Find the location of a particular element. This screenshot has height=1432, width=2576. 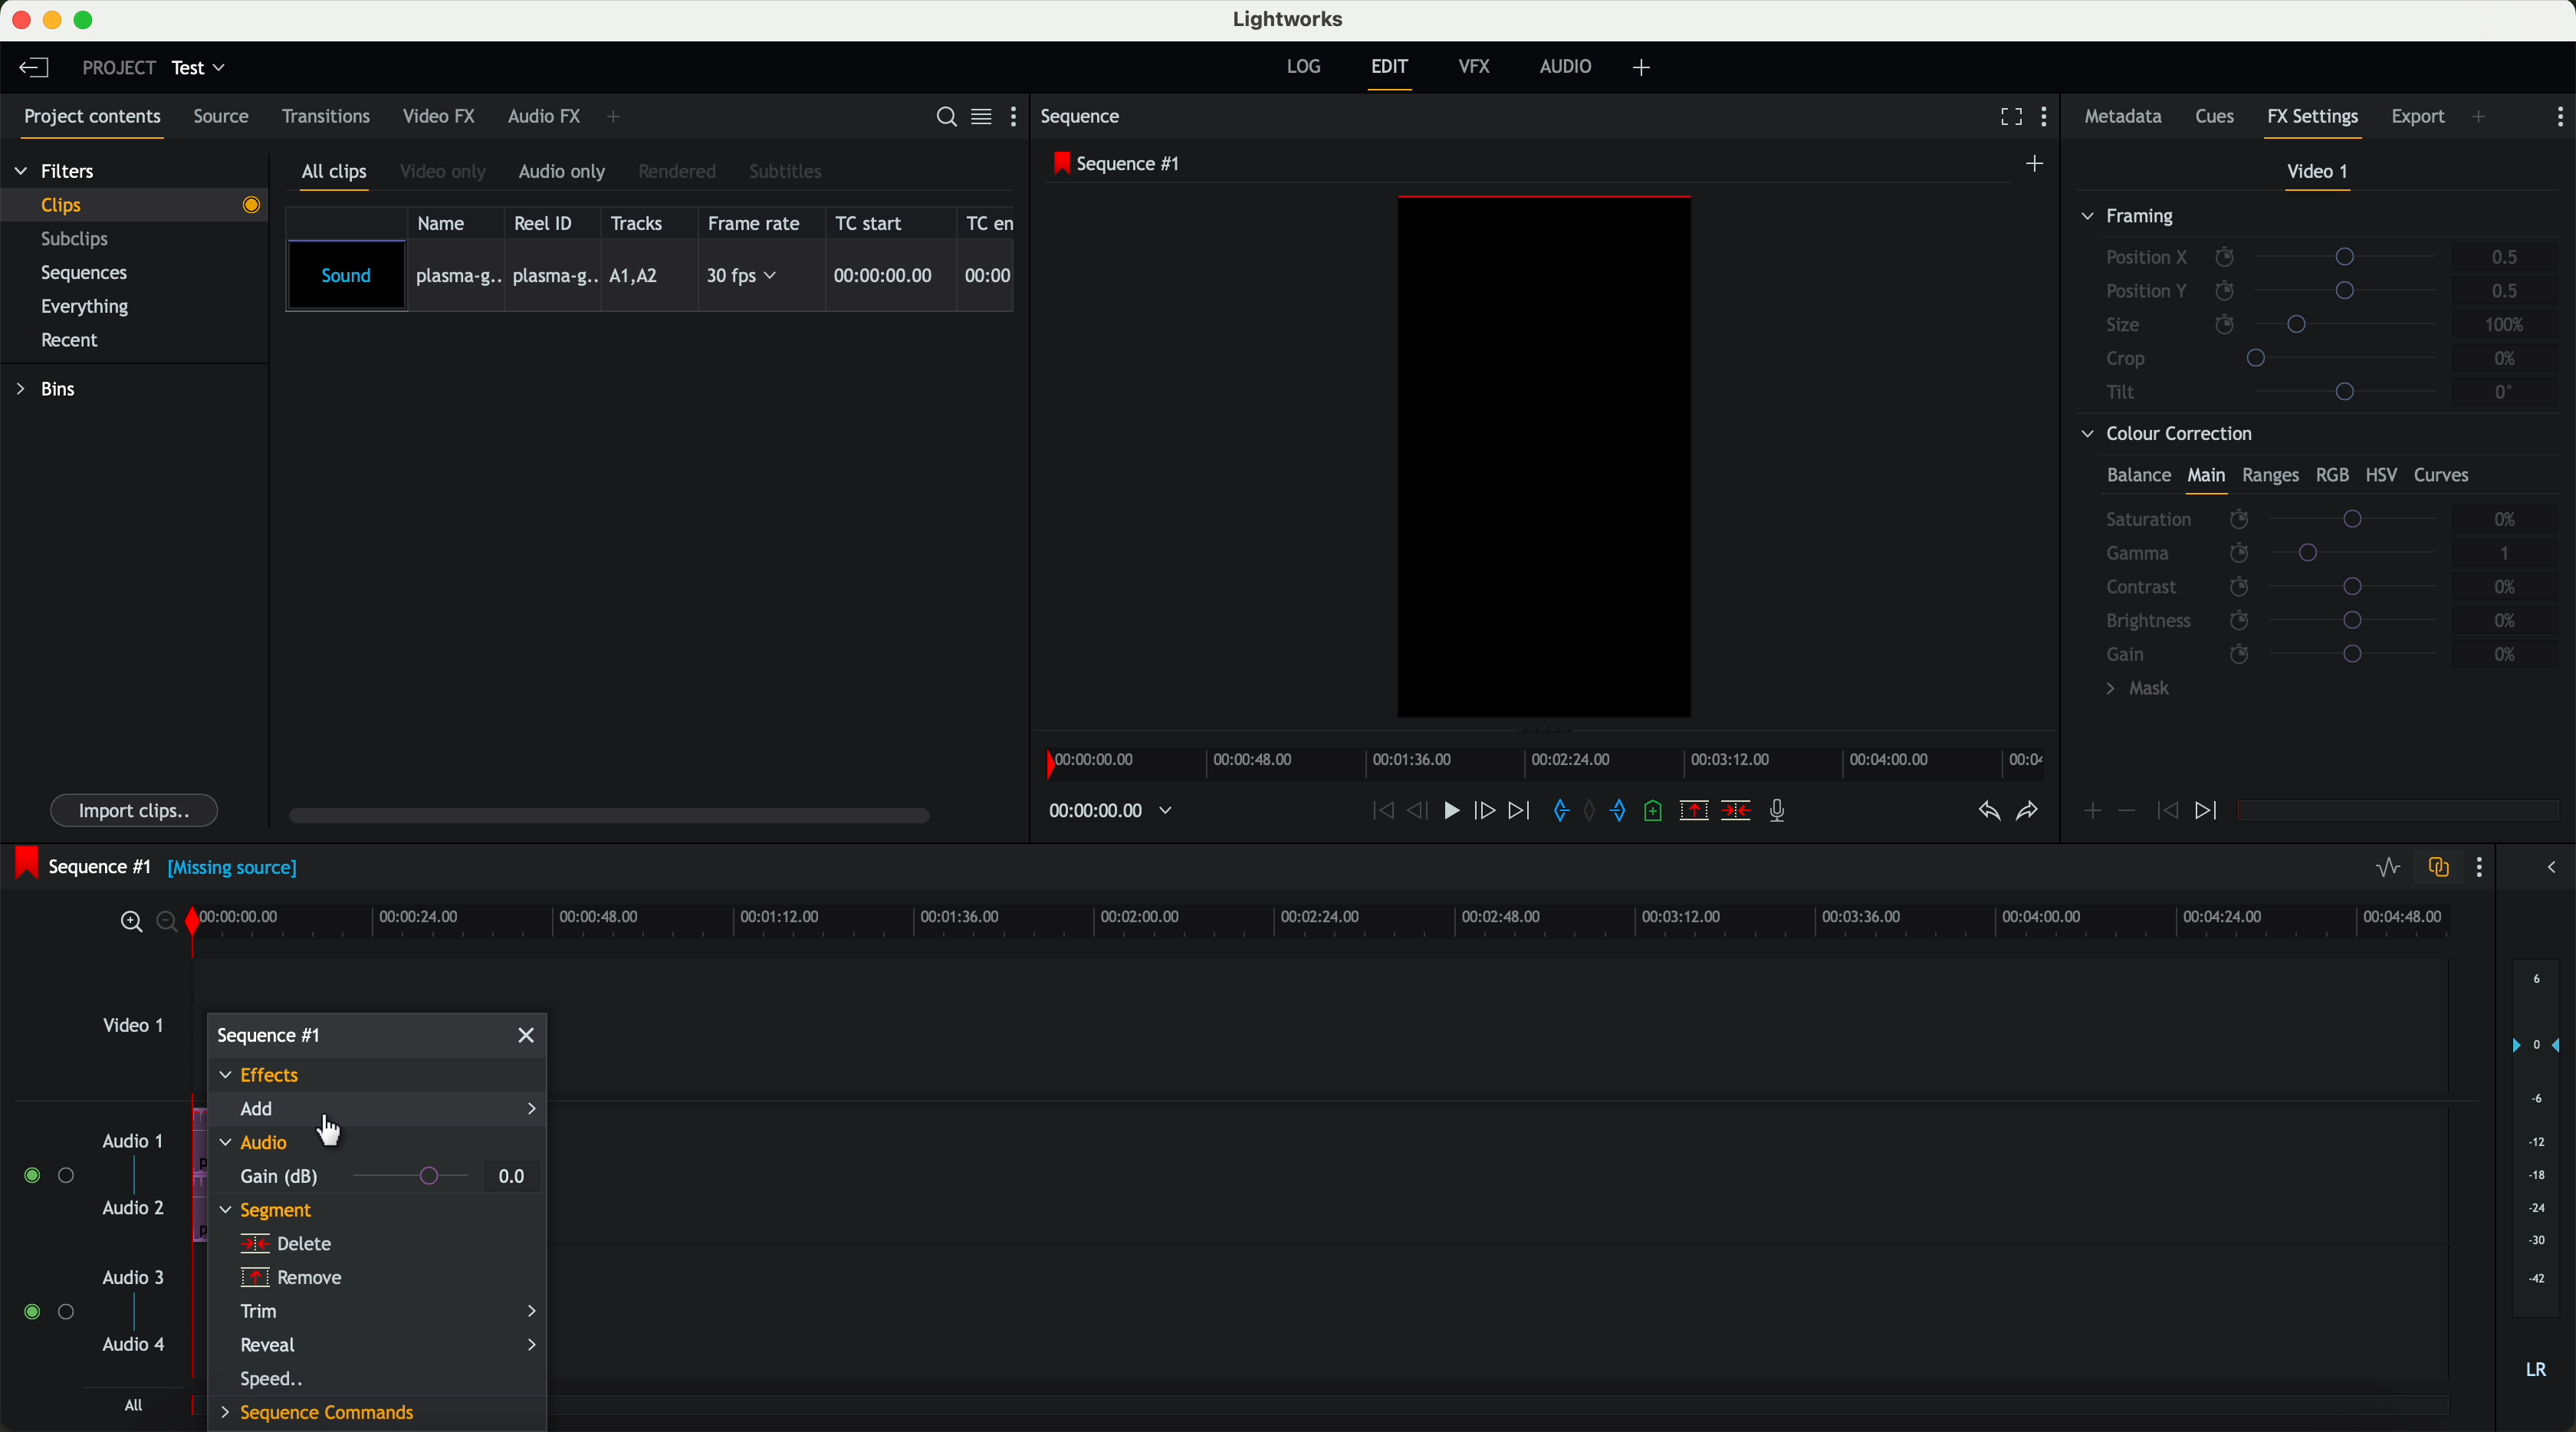

audio is located at coordinates (257, 1147).